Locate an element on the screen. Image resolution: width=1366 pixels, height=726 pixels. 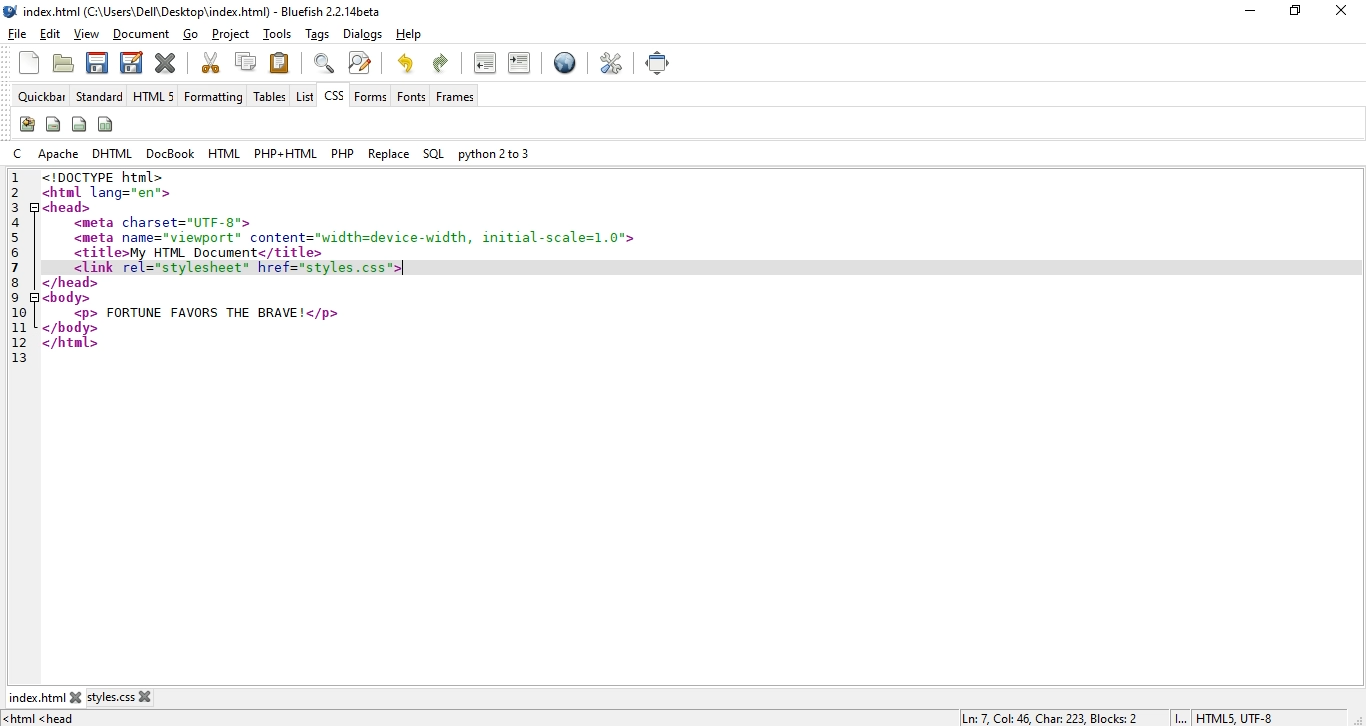
document is located at coordinates (141, 35).